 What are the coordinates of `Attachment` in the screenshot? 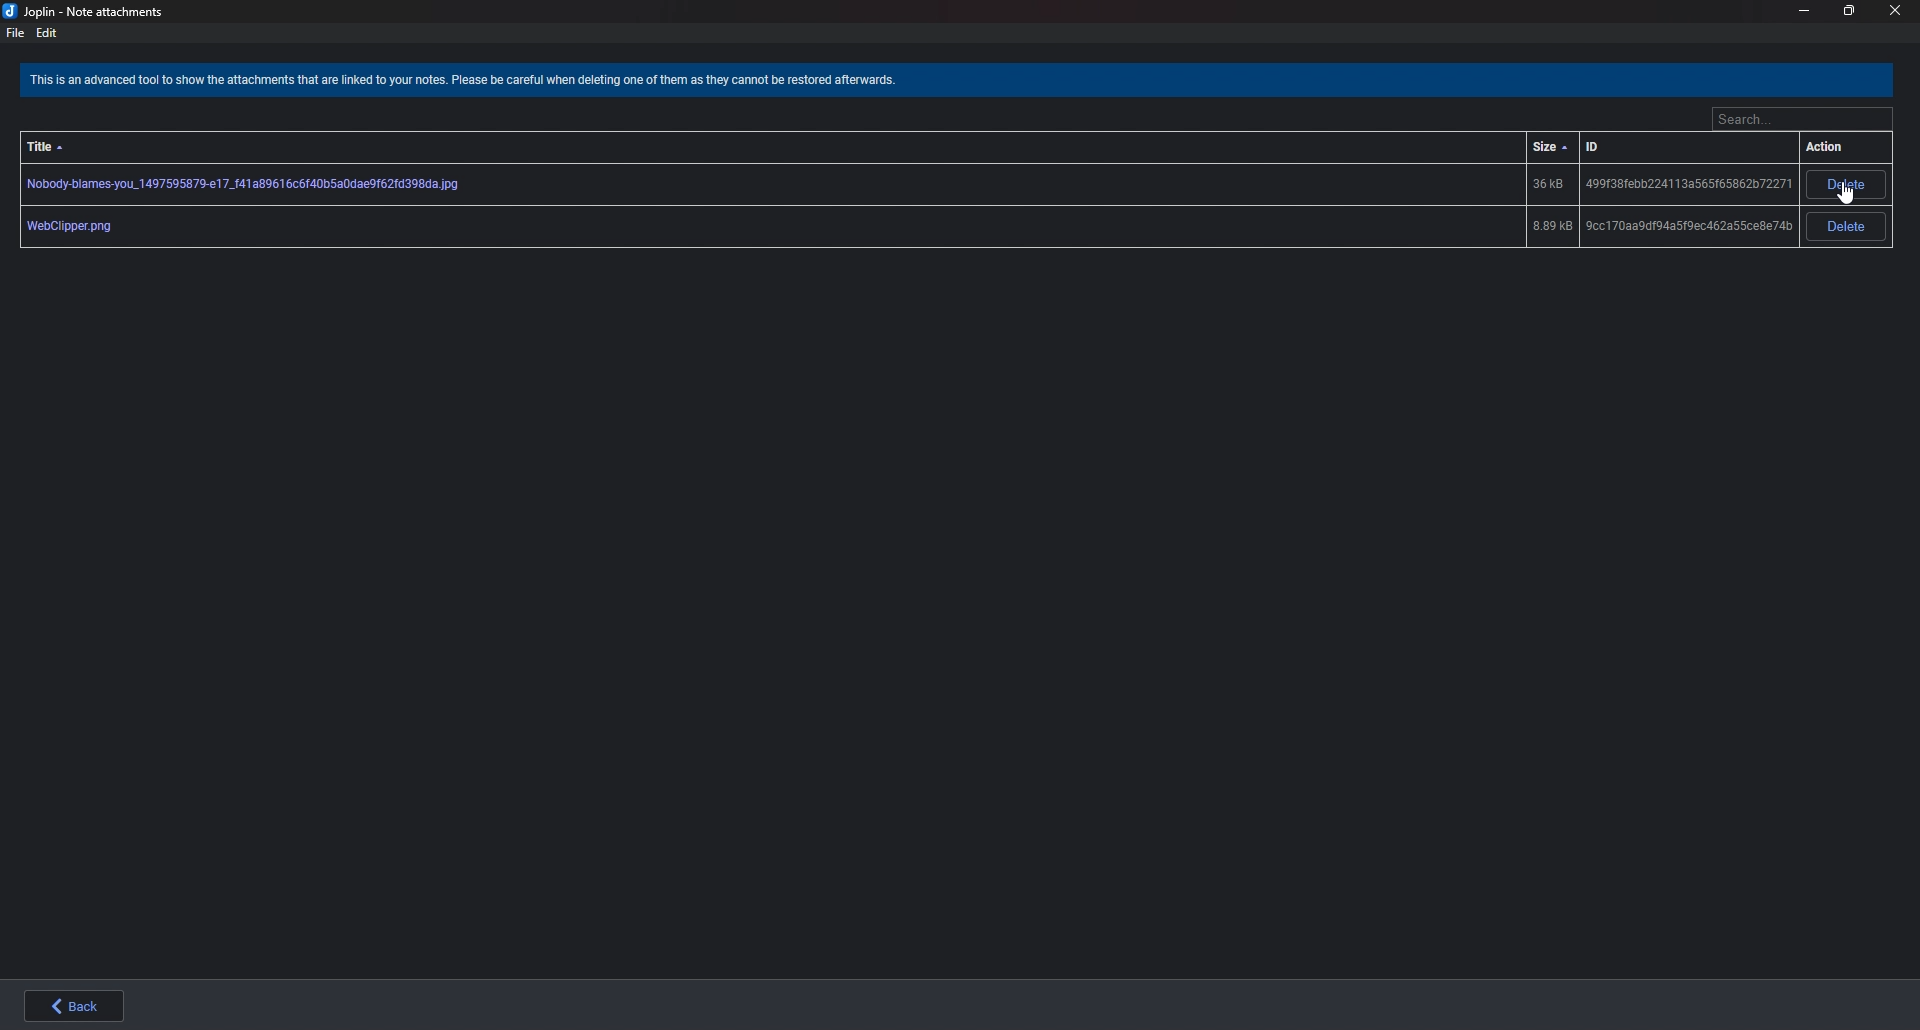 It's located at (904, 185).